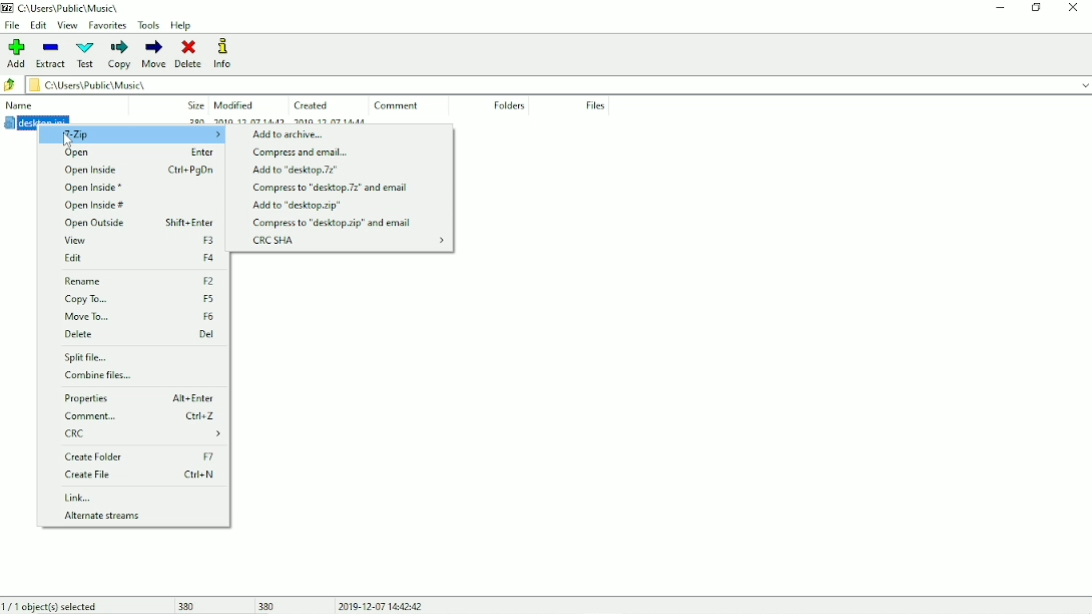  What do you see at coordinates (193, 121) in the screenshot?
I see `380` at bounding box center [193, 121].